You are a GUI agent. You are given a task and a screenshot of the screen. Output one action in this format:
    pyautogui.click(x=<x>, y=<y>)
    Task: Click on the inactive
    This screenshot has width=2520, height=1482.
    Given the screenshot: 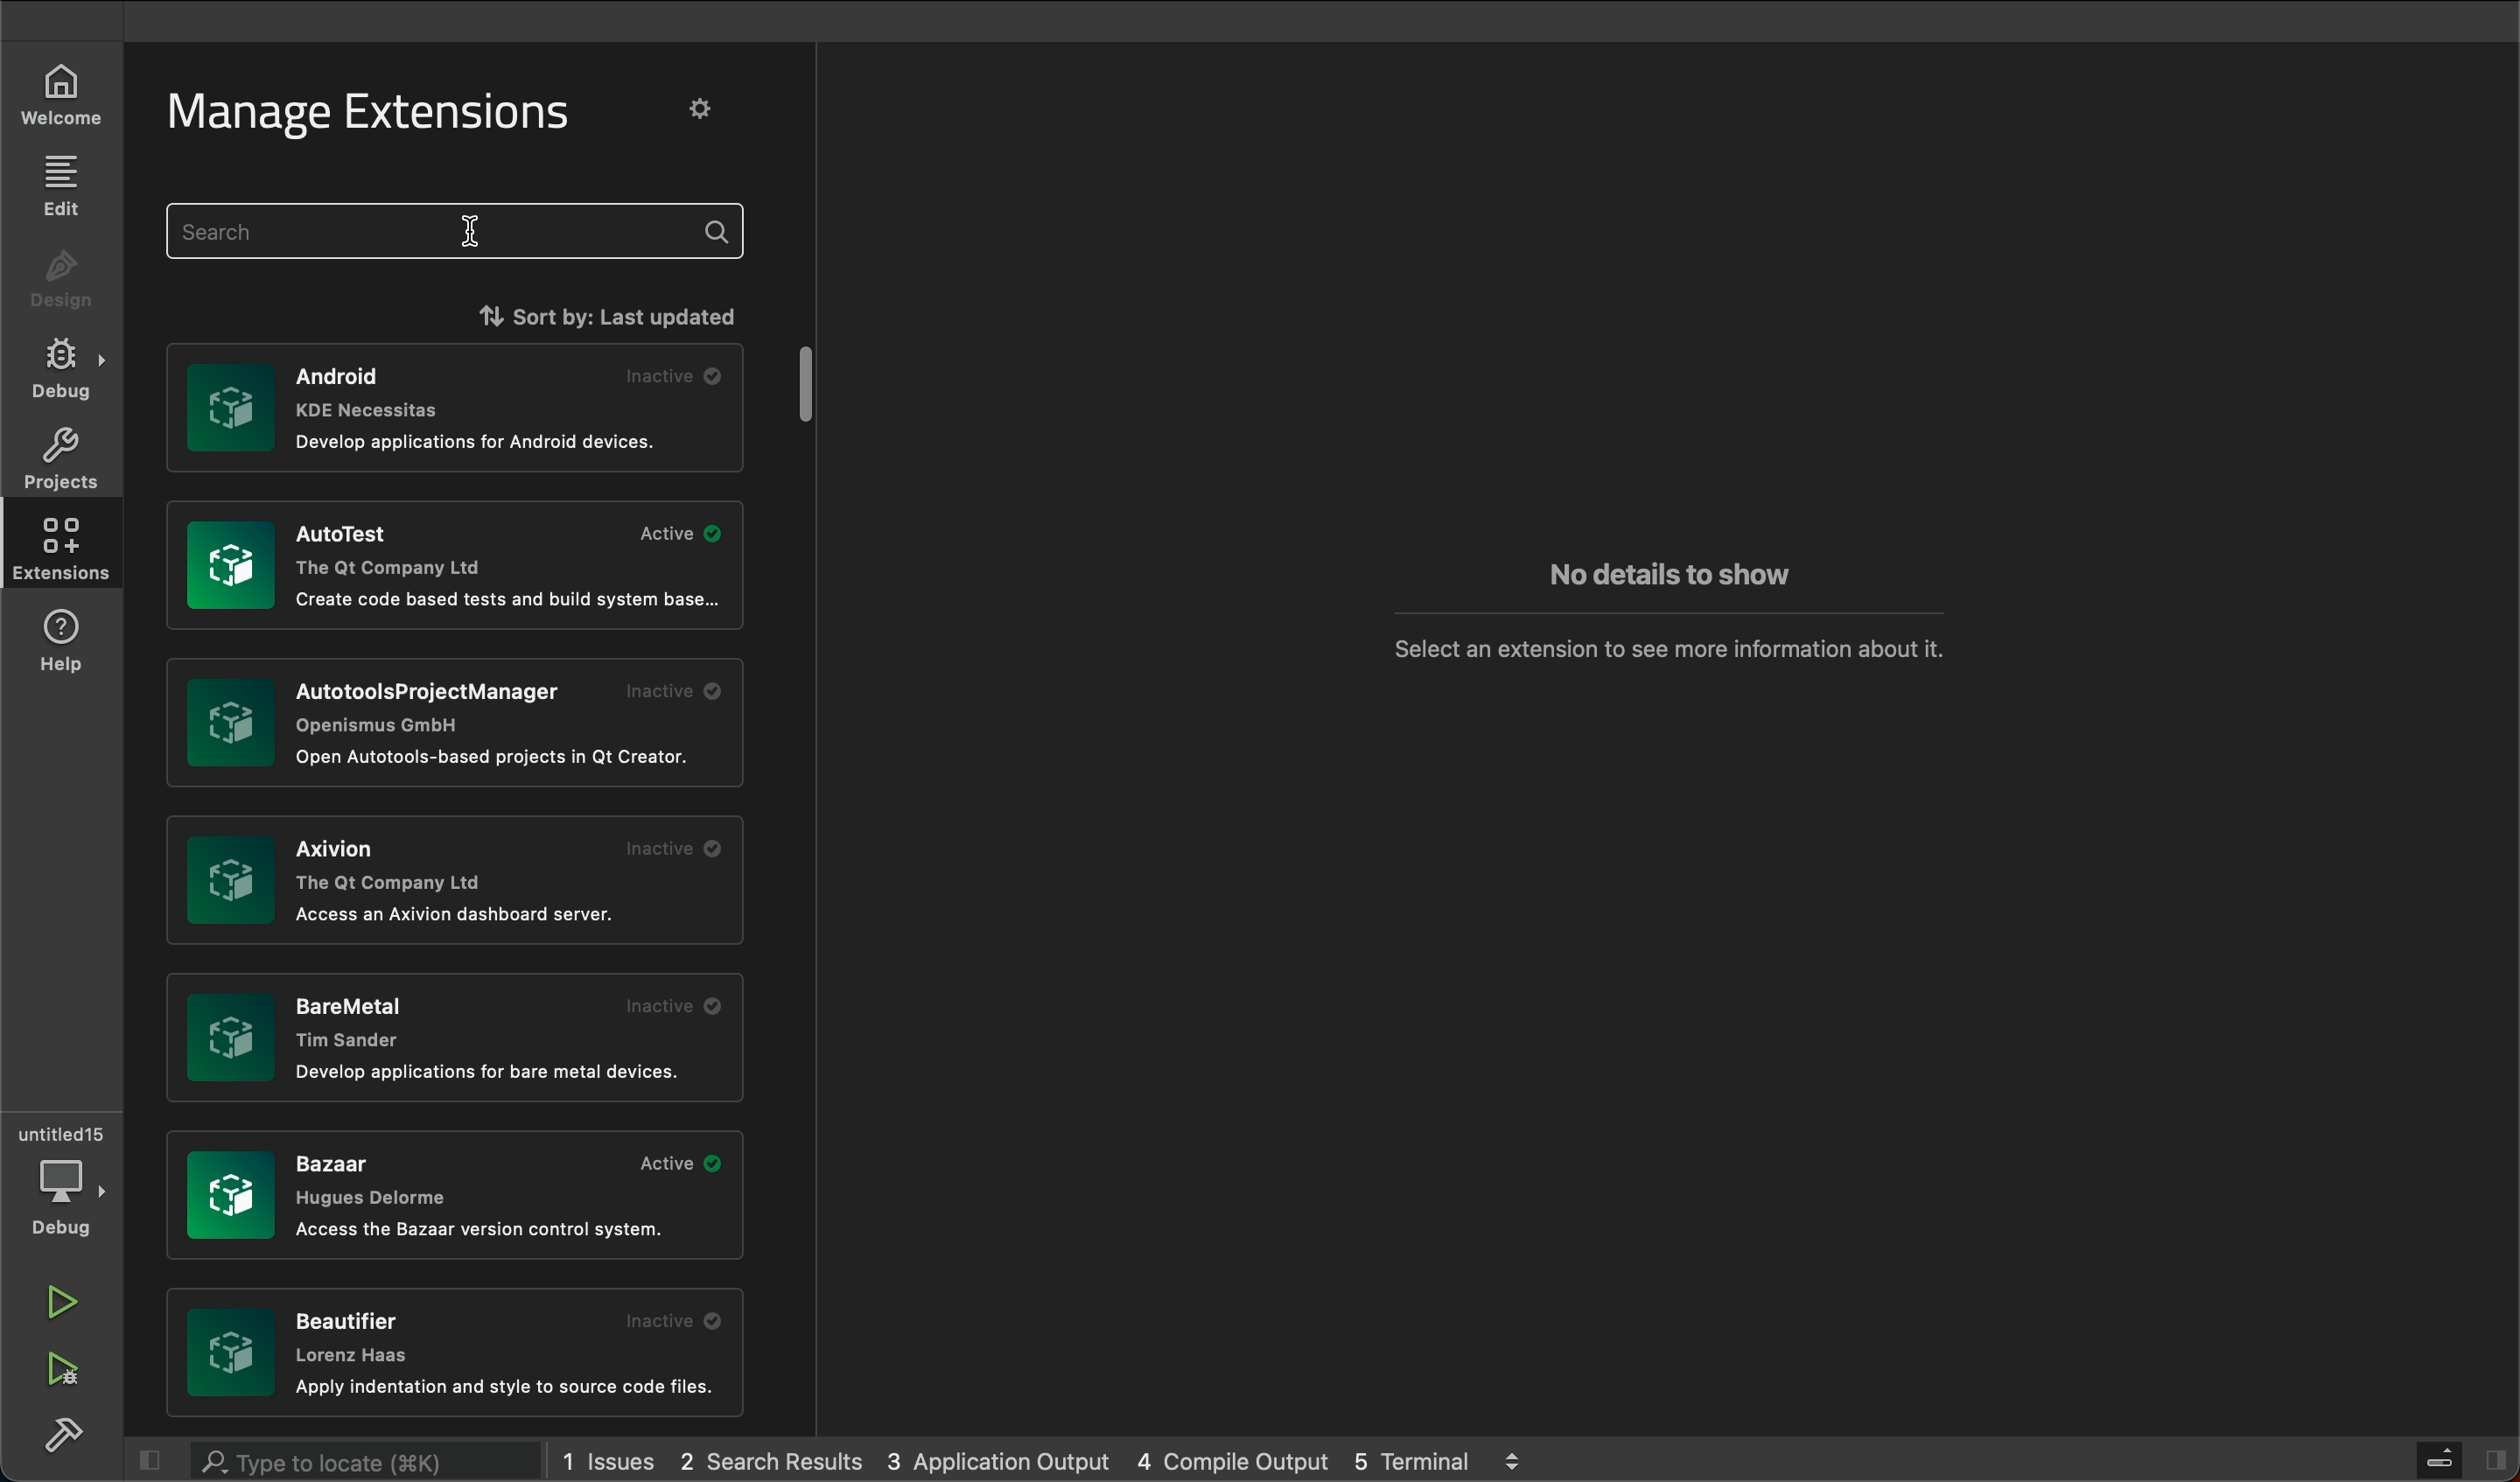 What is the action you would take?
    pyautogui.click(x=676, y=1321)
    